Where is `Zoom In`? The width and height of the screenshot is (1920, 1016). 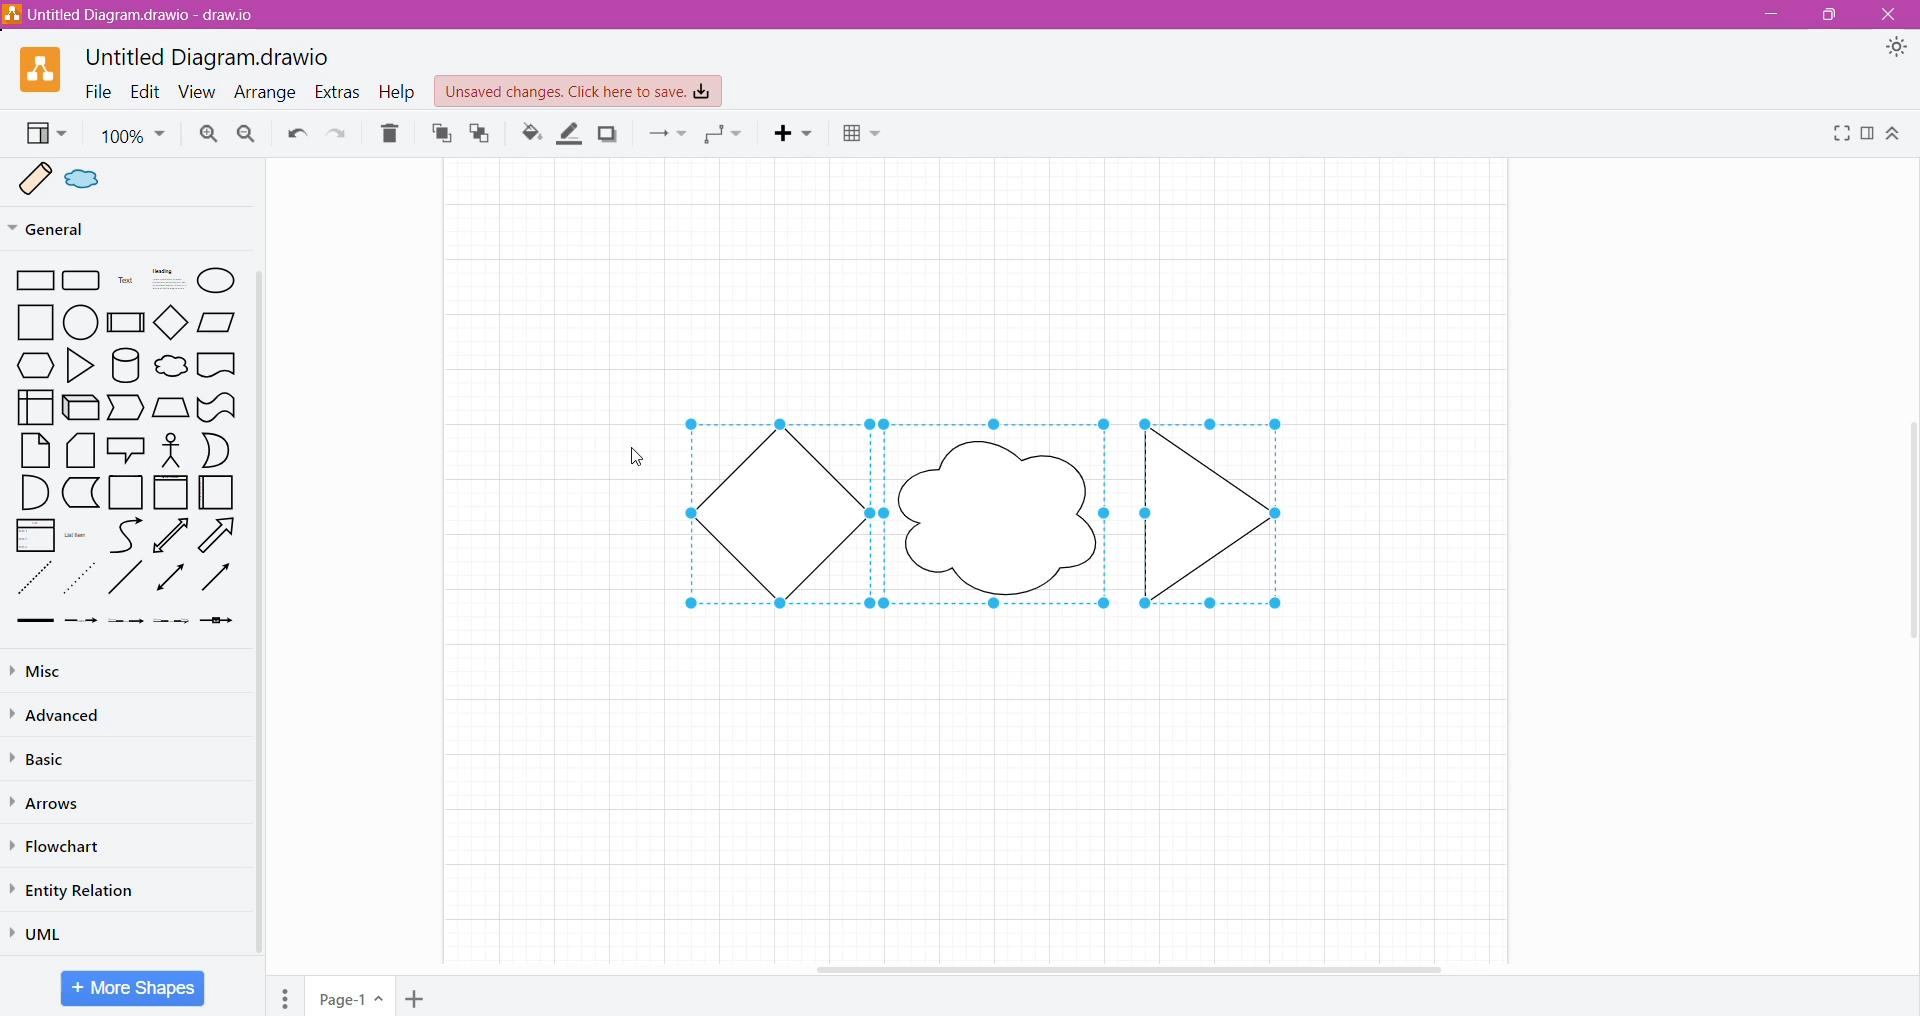 Zoom In is located at coordinates (210, 134).